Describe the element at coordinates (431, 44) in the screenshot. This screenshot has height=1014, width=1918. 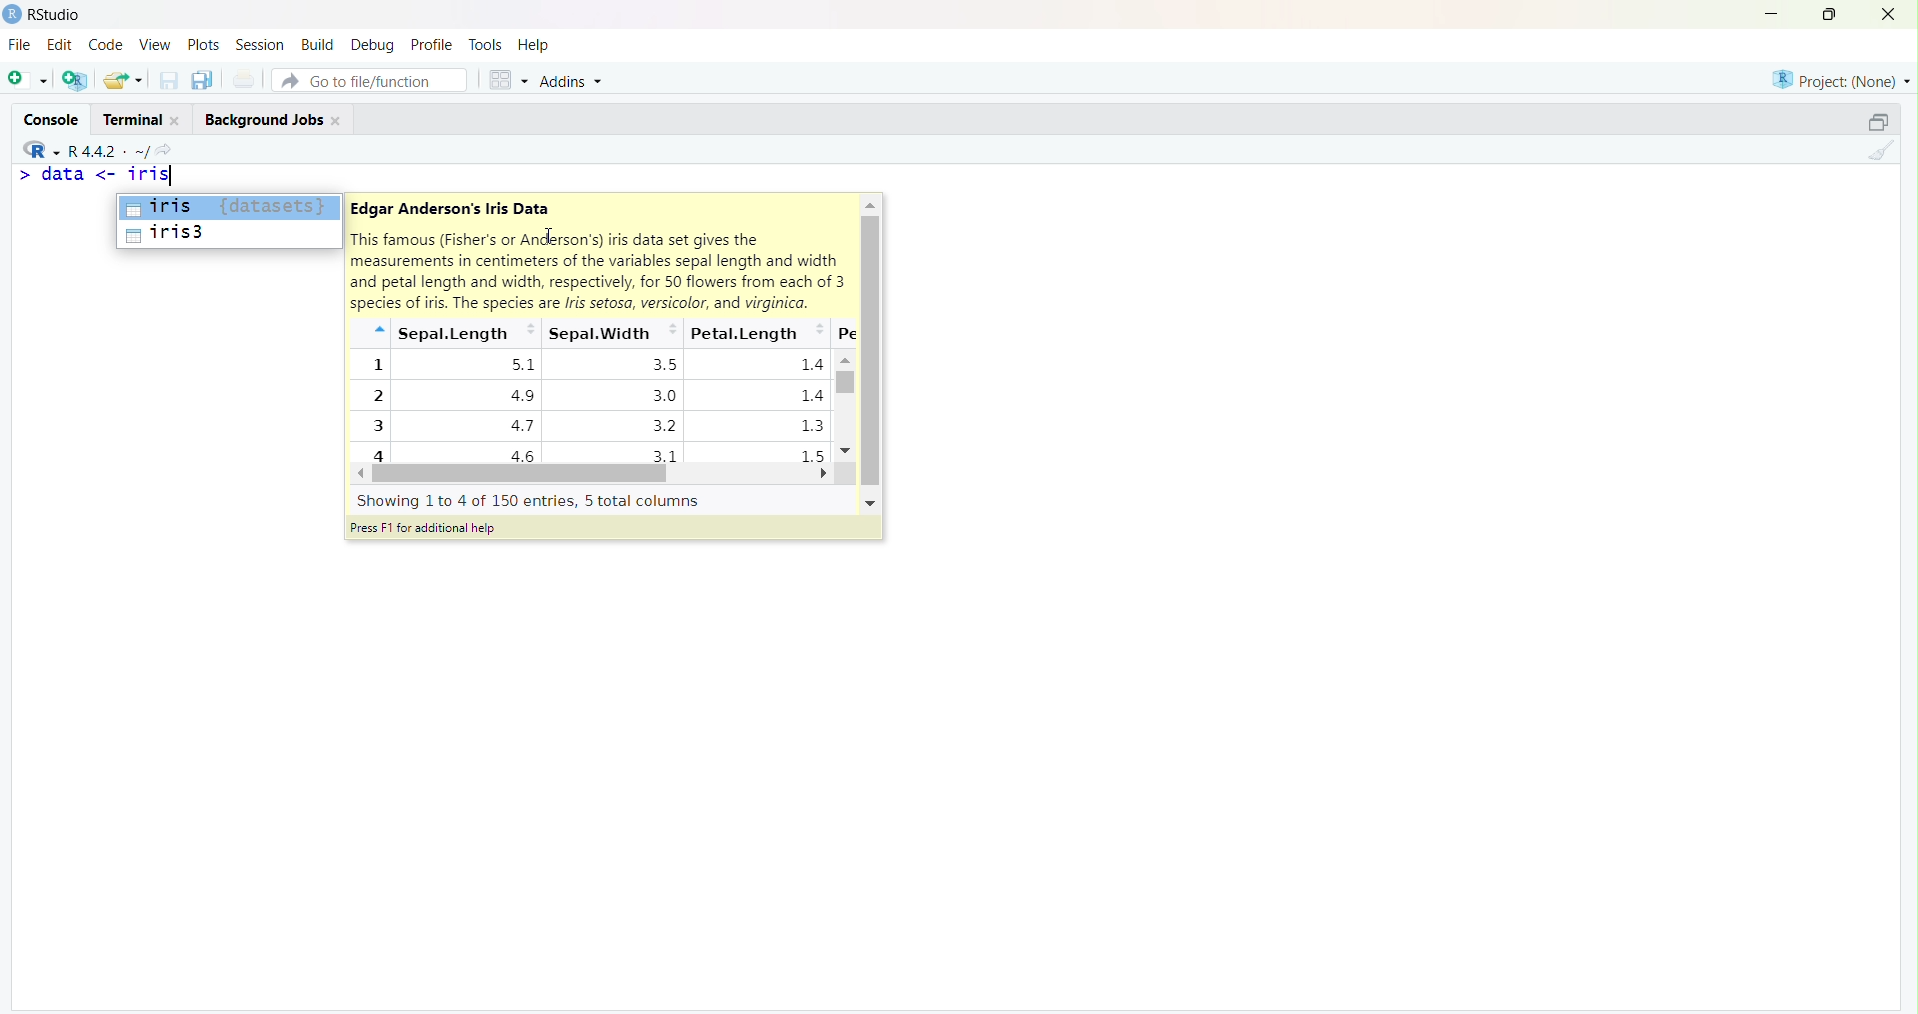
I see `Profile` at that location.